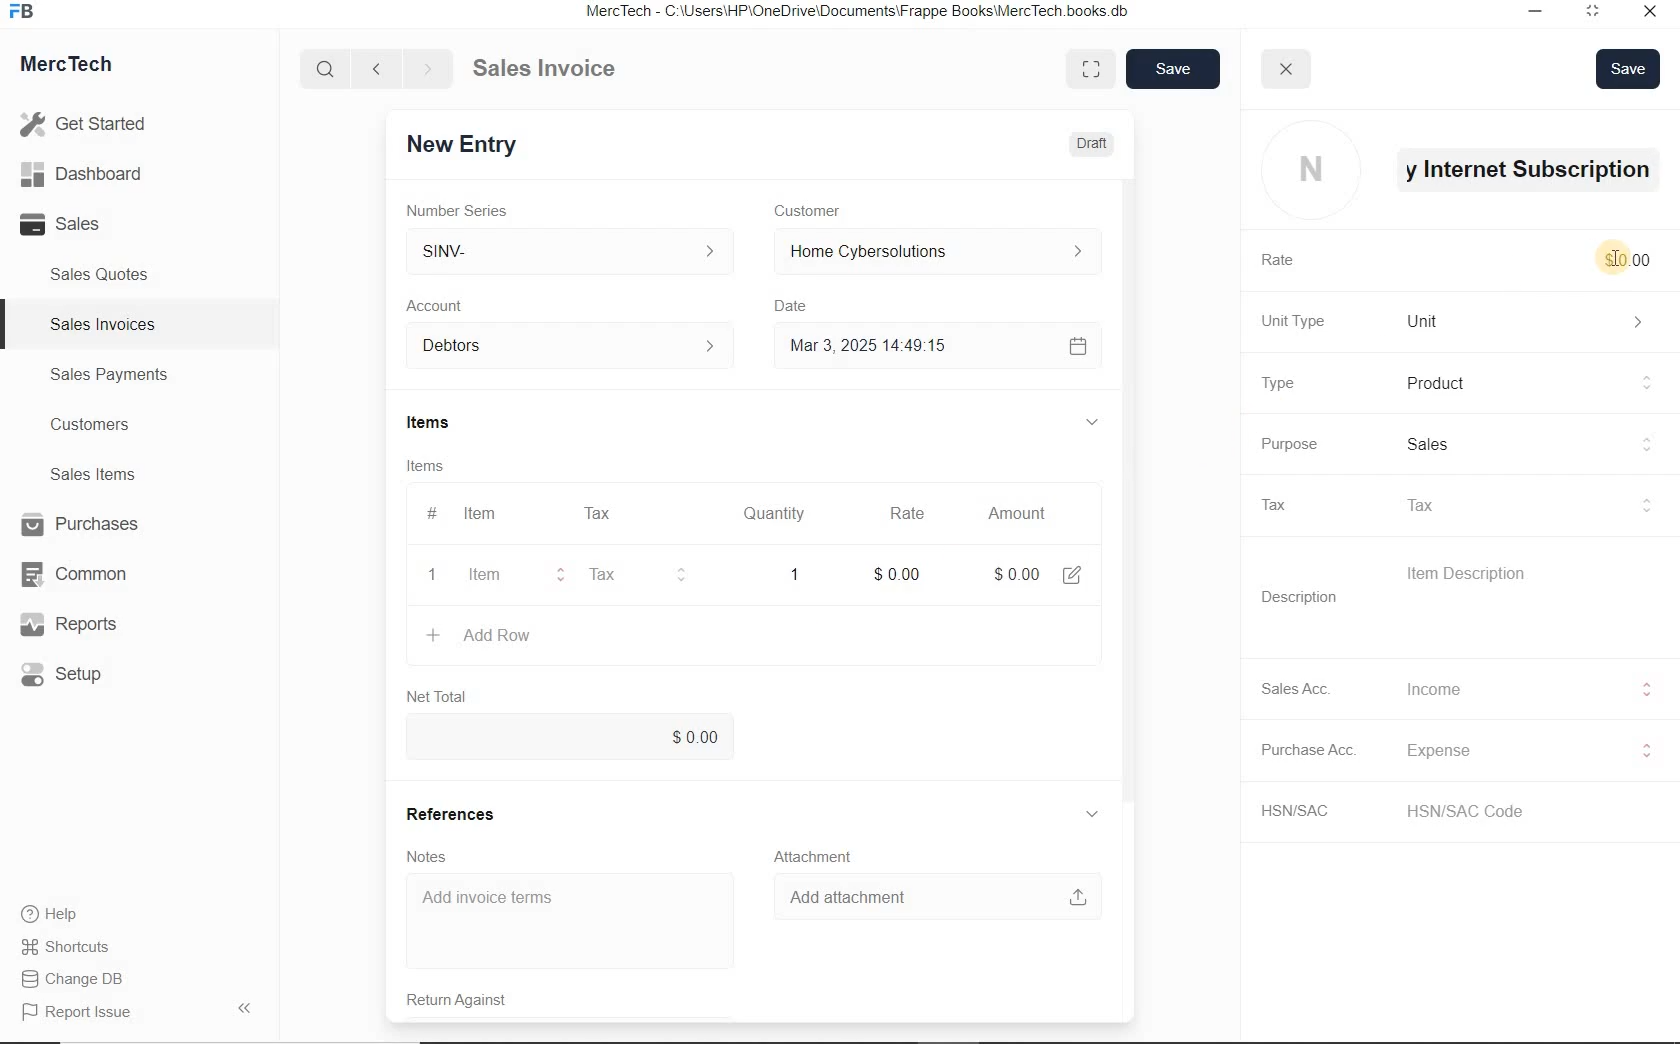 The width and height of the screenshot is (1680, 1044). I want to click on Tax, so click(597, 513).